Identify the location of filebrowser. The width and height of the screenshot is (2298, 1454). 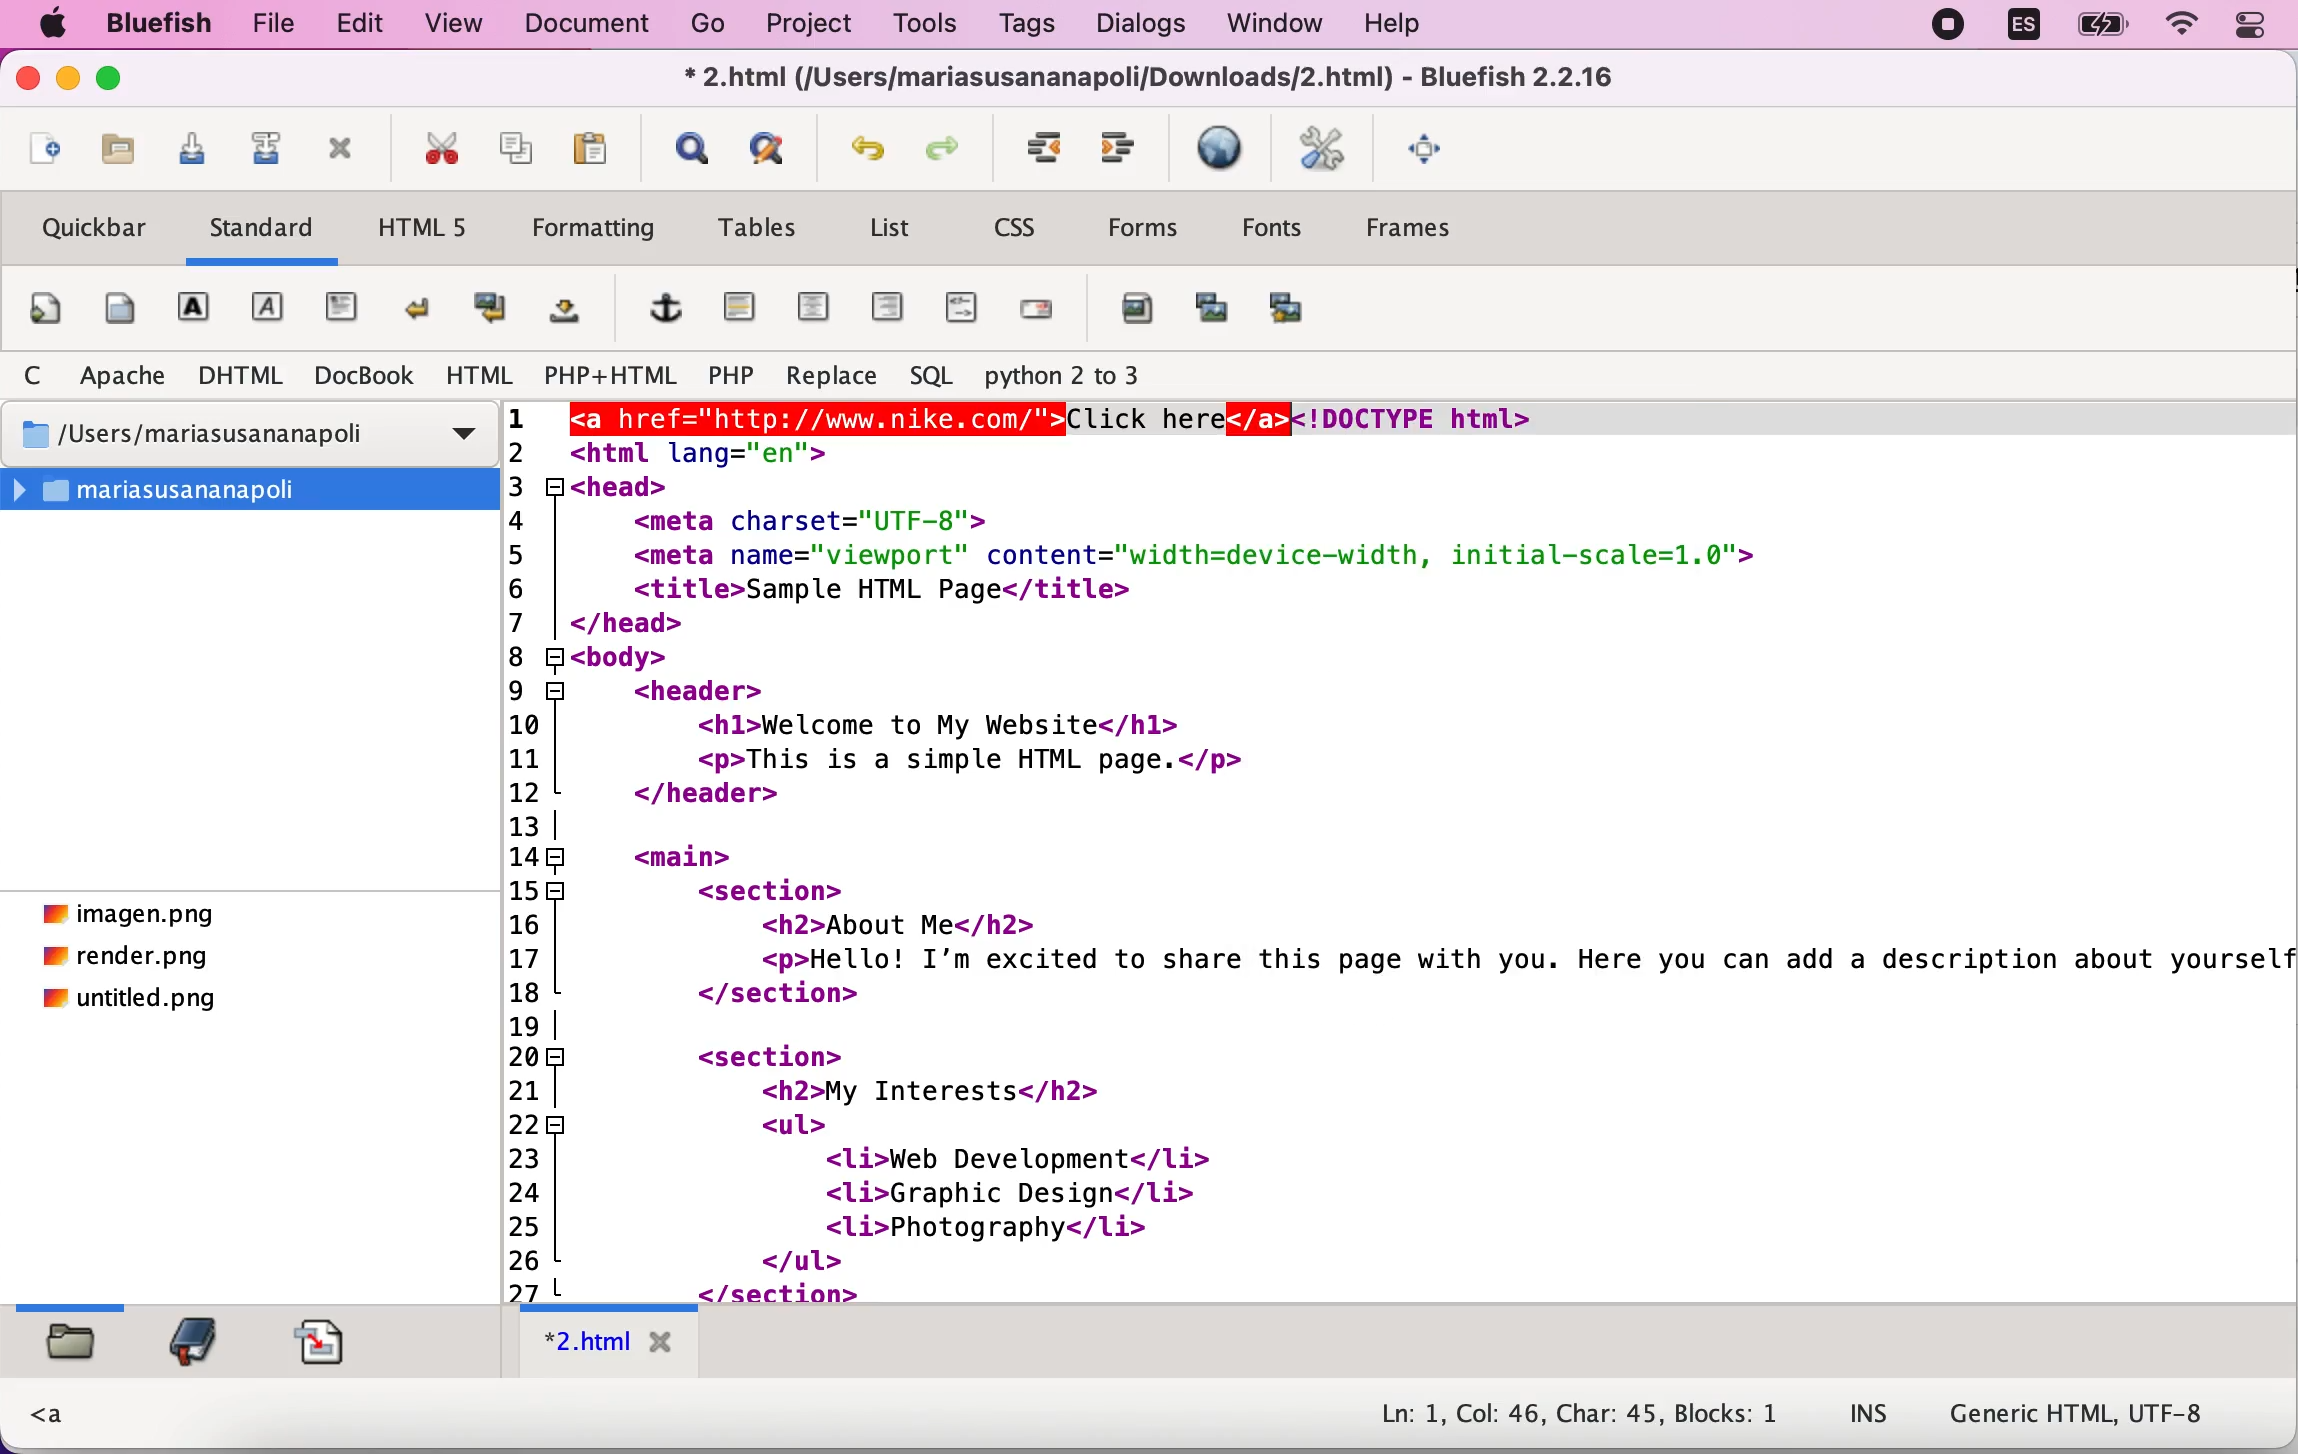
(73, 1351).